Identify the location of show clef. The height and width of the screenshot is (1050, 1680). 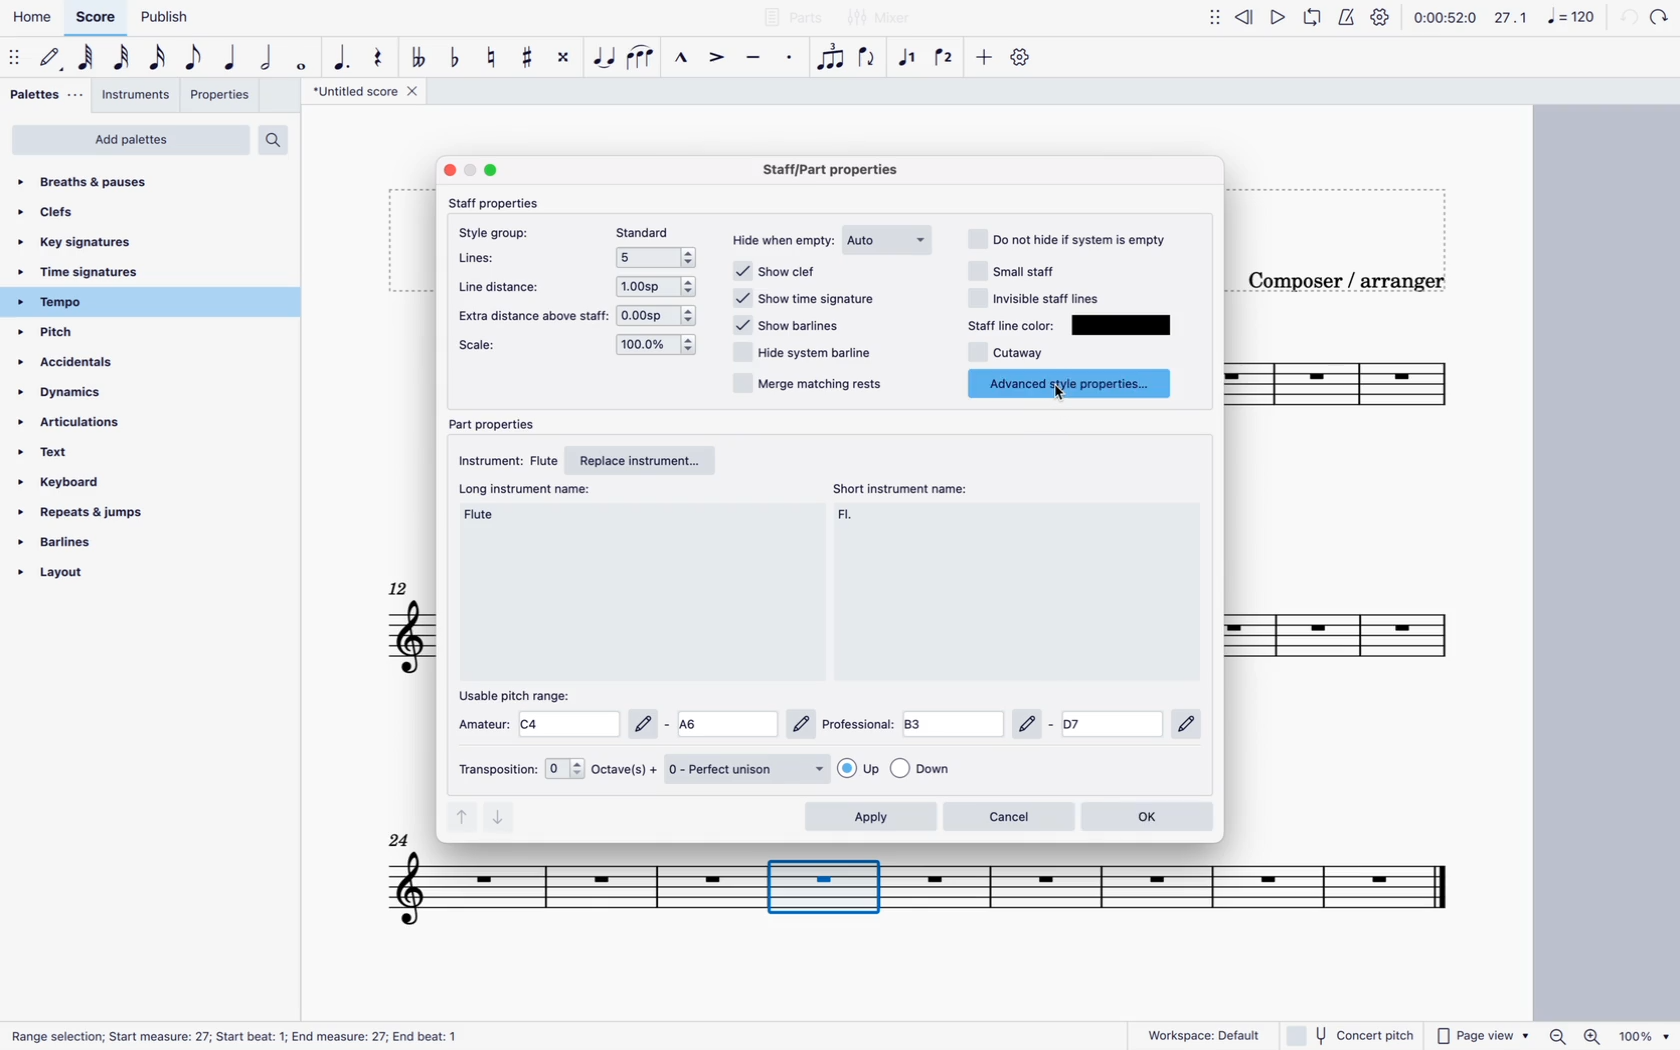
(783, 271).